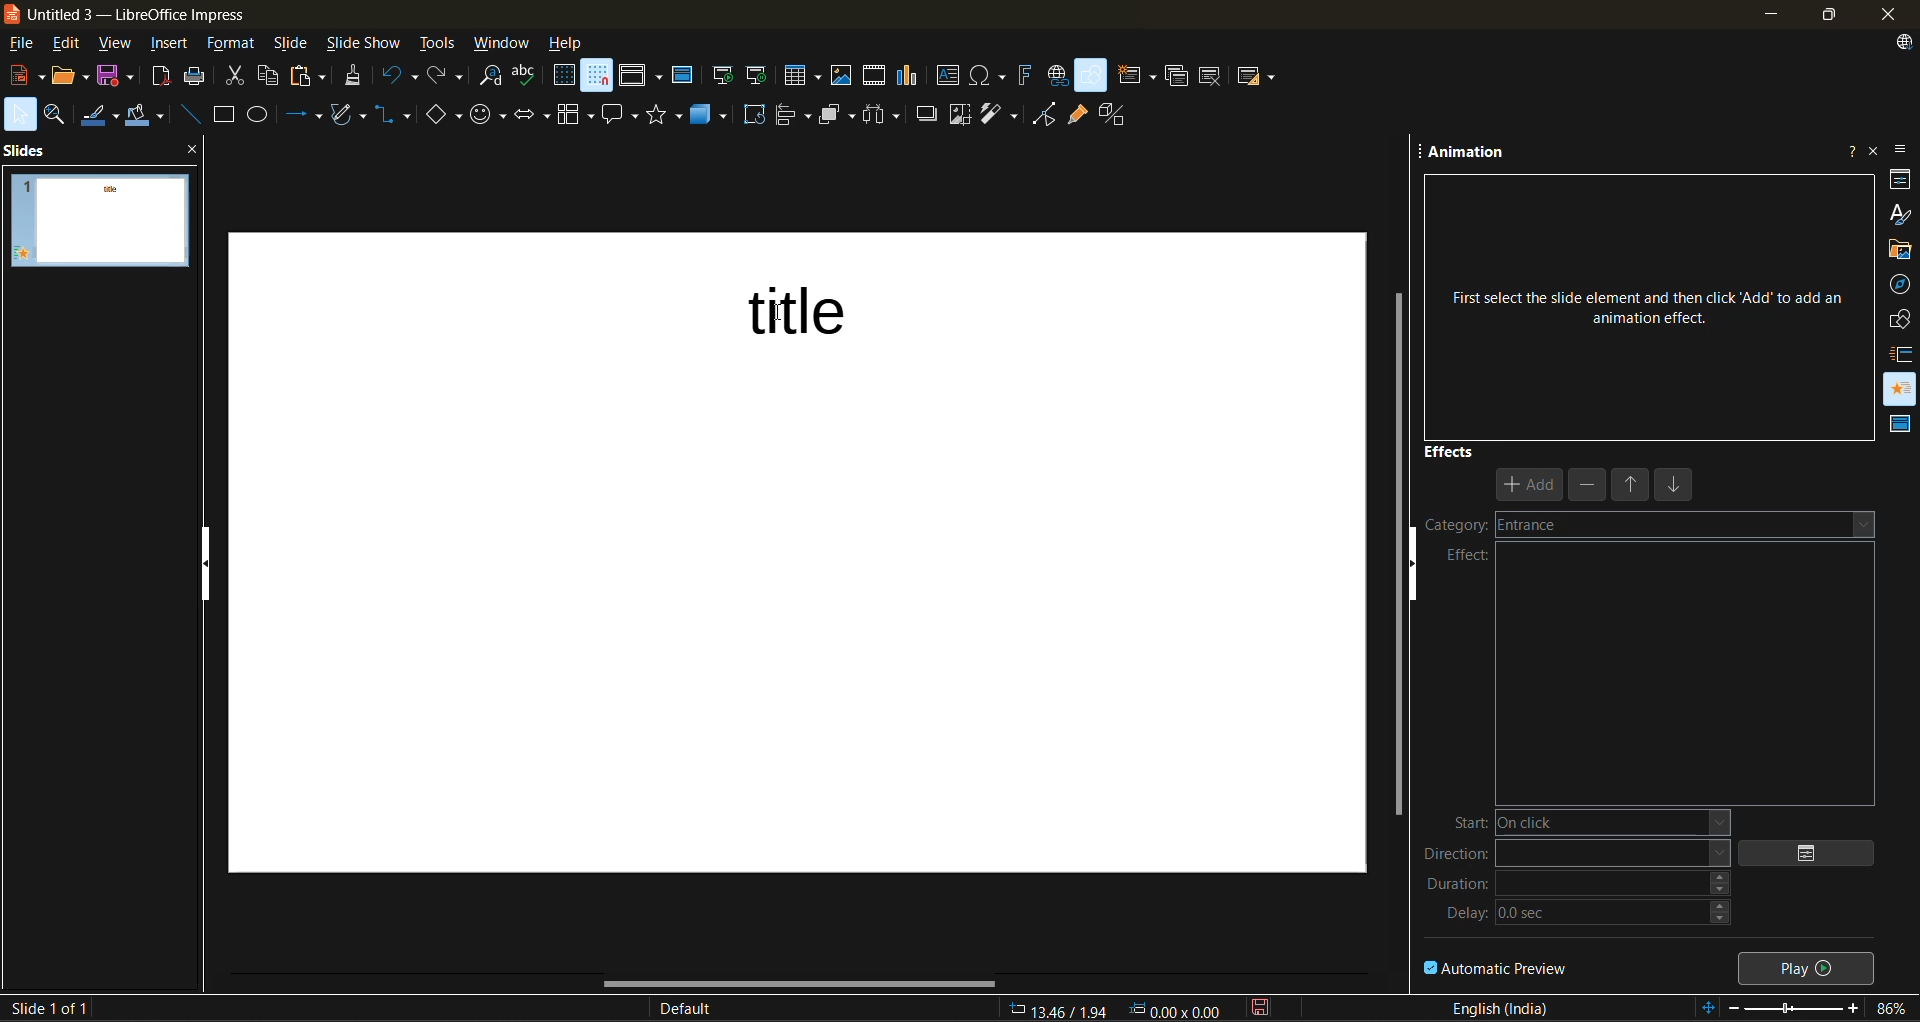 This screenshot has width=1920, height=1022. I want to click on paste, so click(312, 76).